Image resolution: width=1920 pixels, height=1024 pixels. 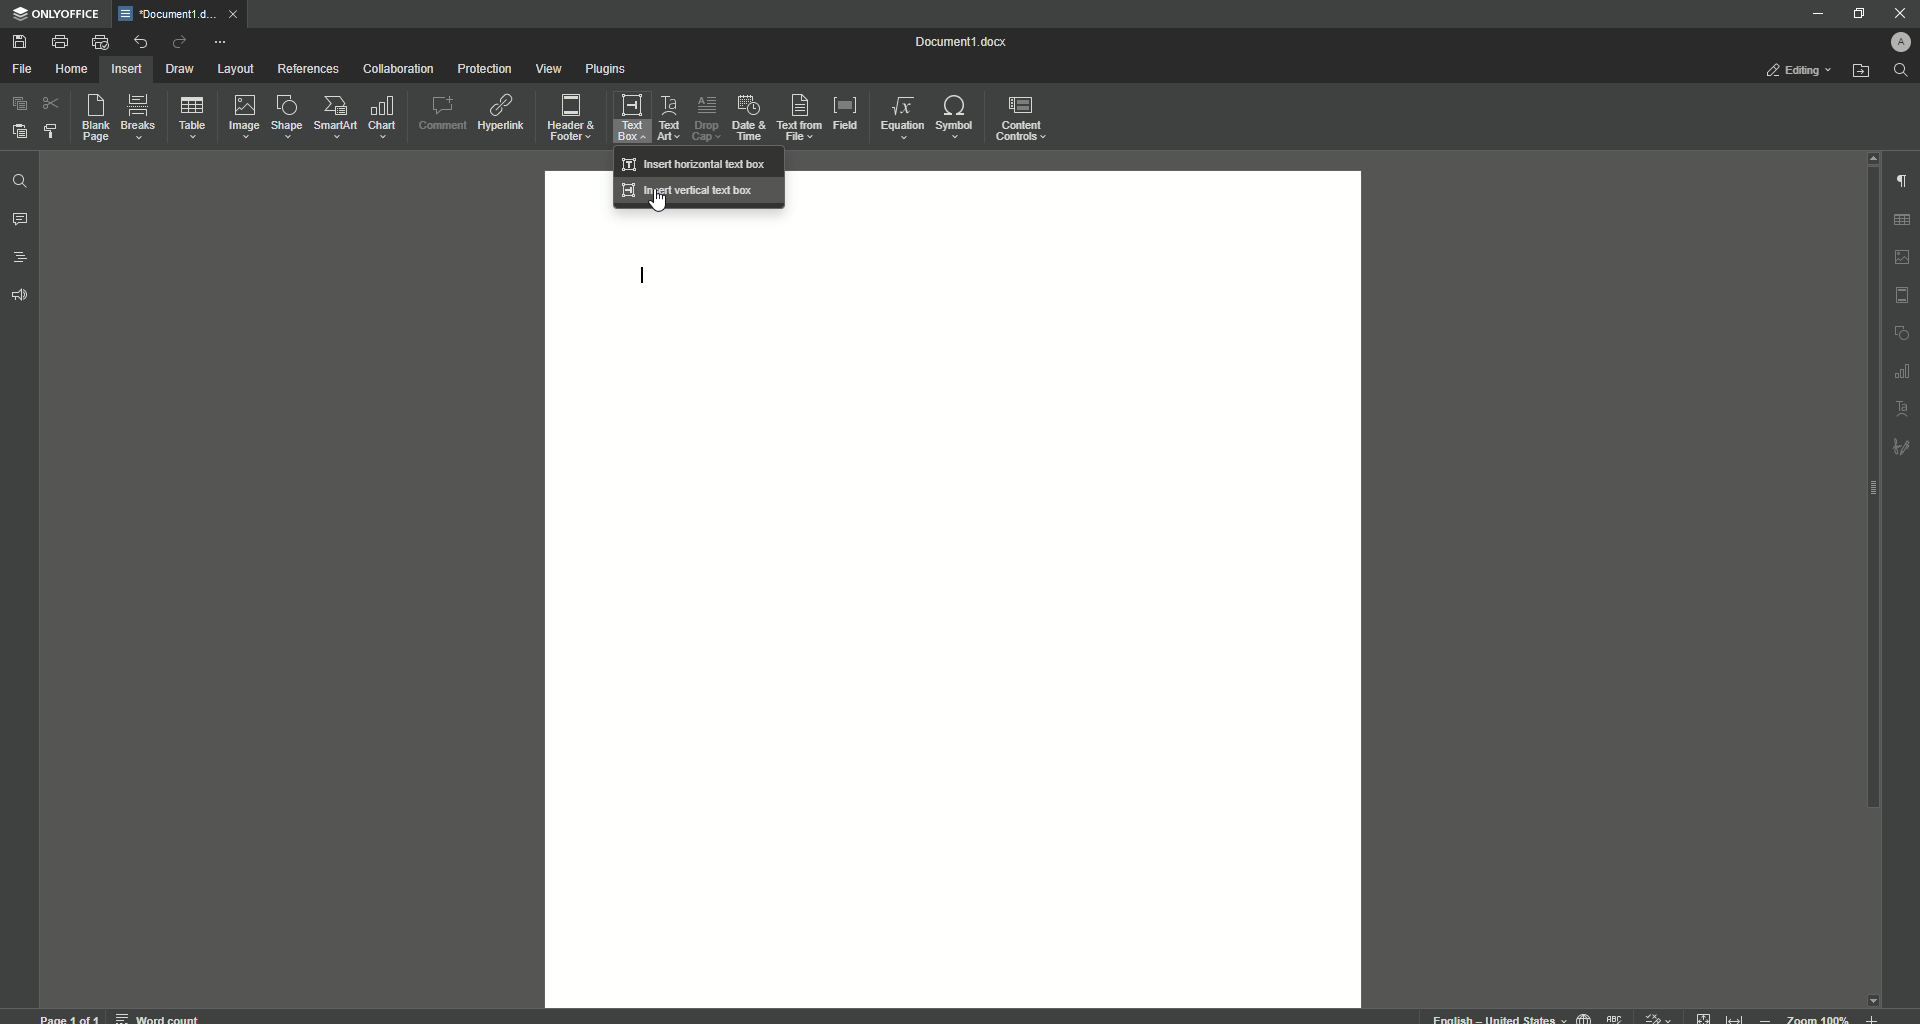 I want to click on , so click(x=484, y=71).